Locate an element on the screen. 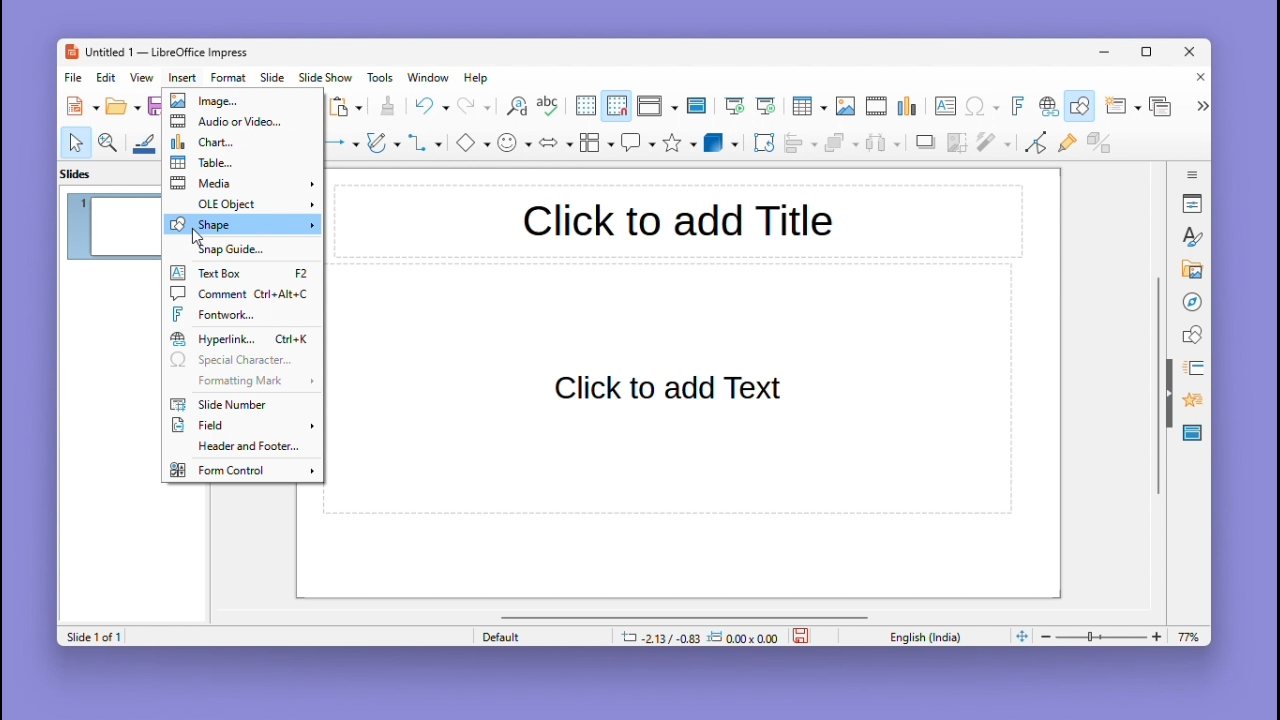 The width and height of the screenshot is (1280, 720). Navigator is located at coordinates (1192, 300).